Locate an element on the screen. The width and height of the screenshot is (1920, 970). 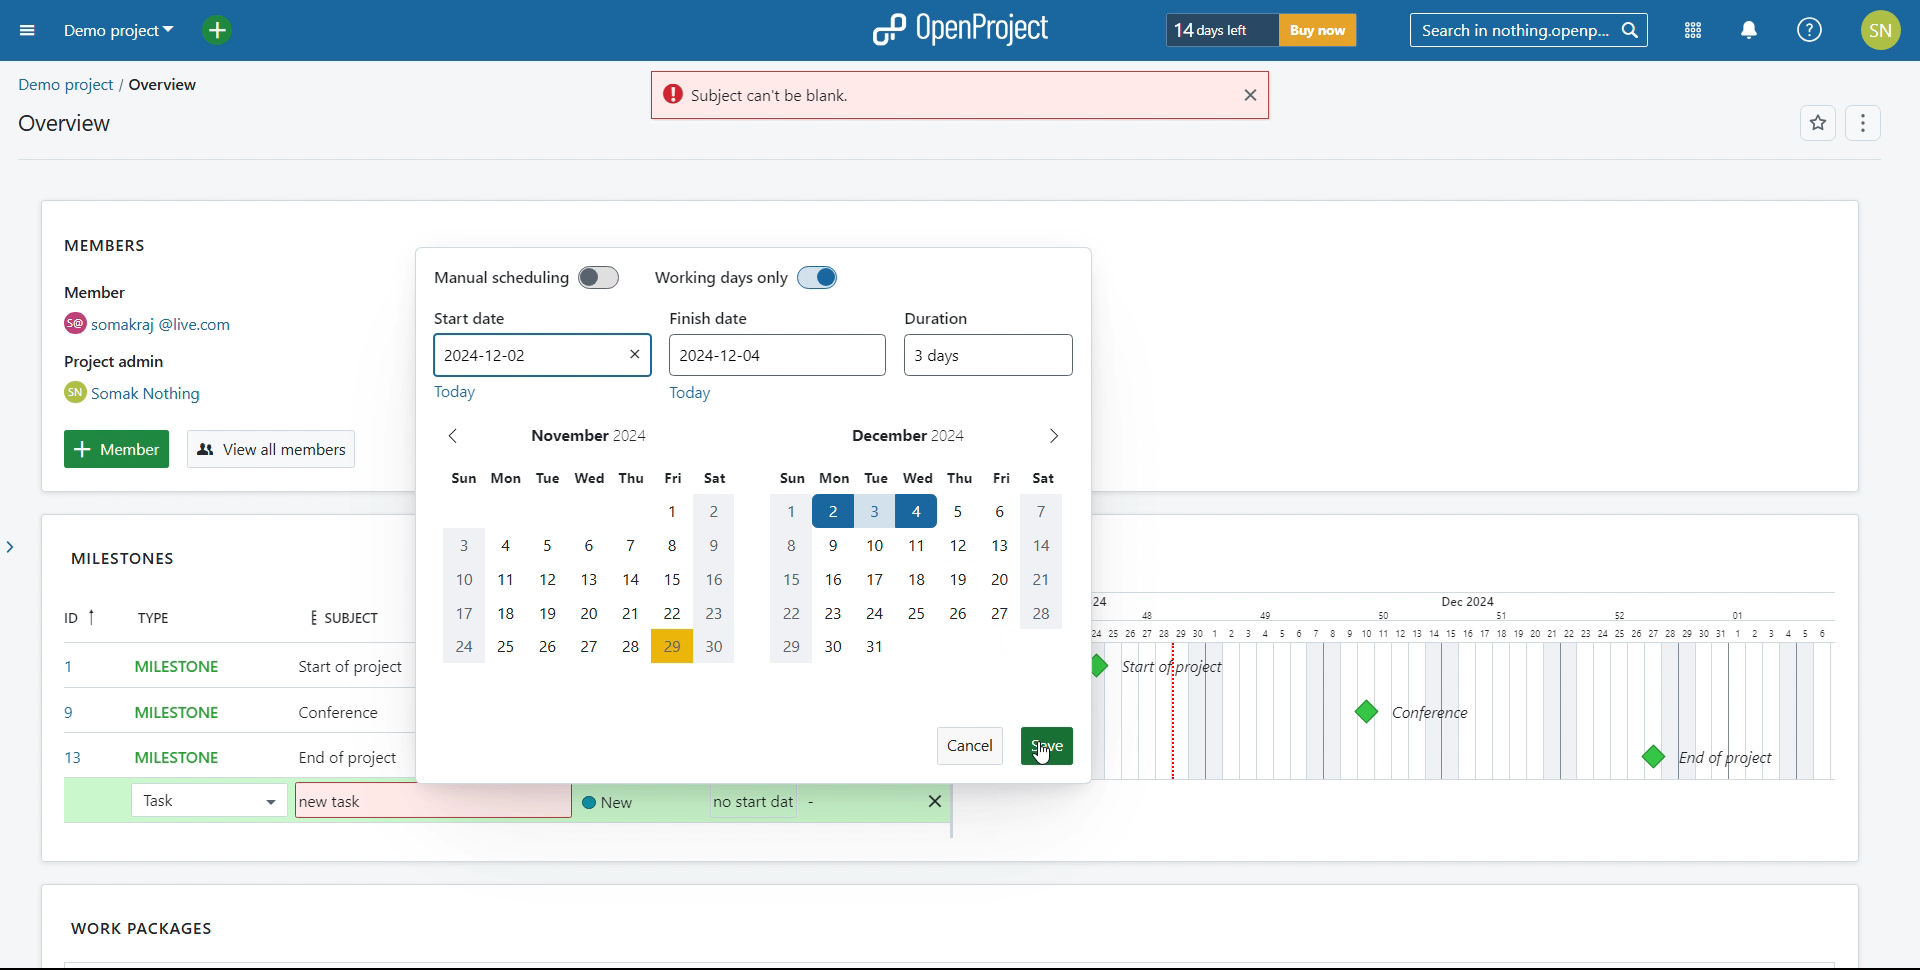
id is located at coordinates (72, 691).